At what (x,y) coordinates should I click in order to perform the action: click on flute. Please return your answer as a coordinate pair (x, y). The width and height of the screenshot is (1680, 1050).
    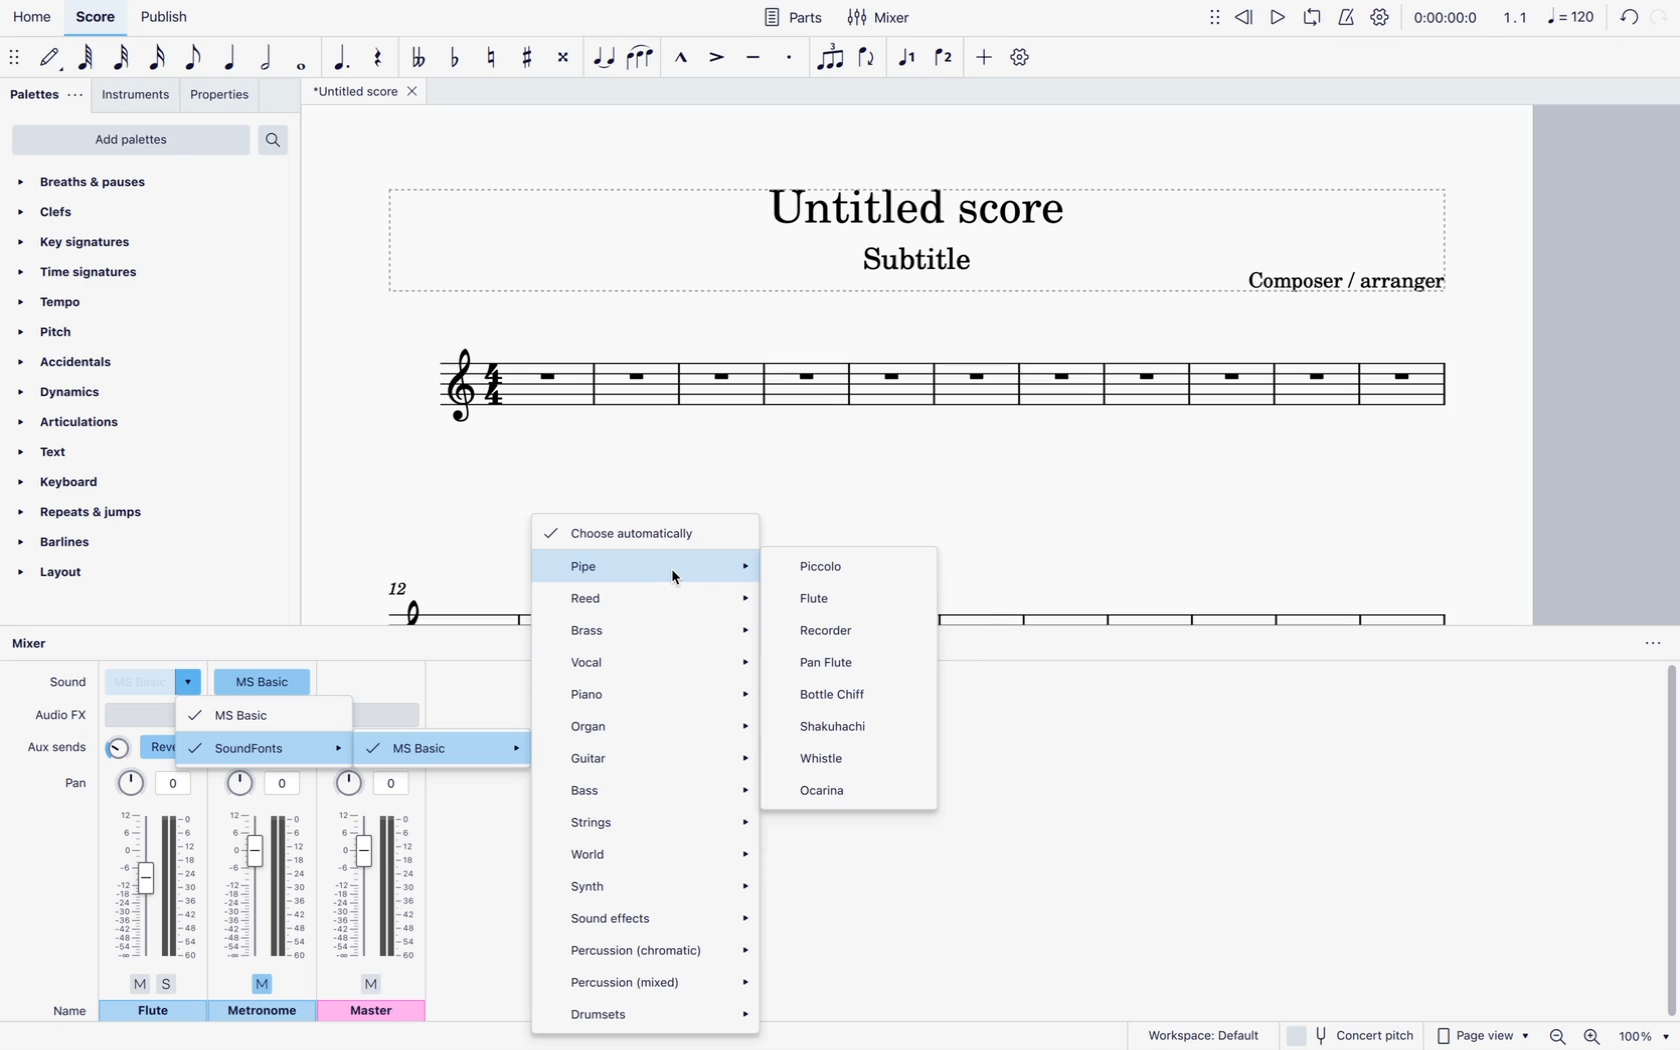
    Looking at the image, I should click on (837, 597).